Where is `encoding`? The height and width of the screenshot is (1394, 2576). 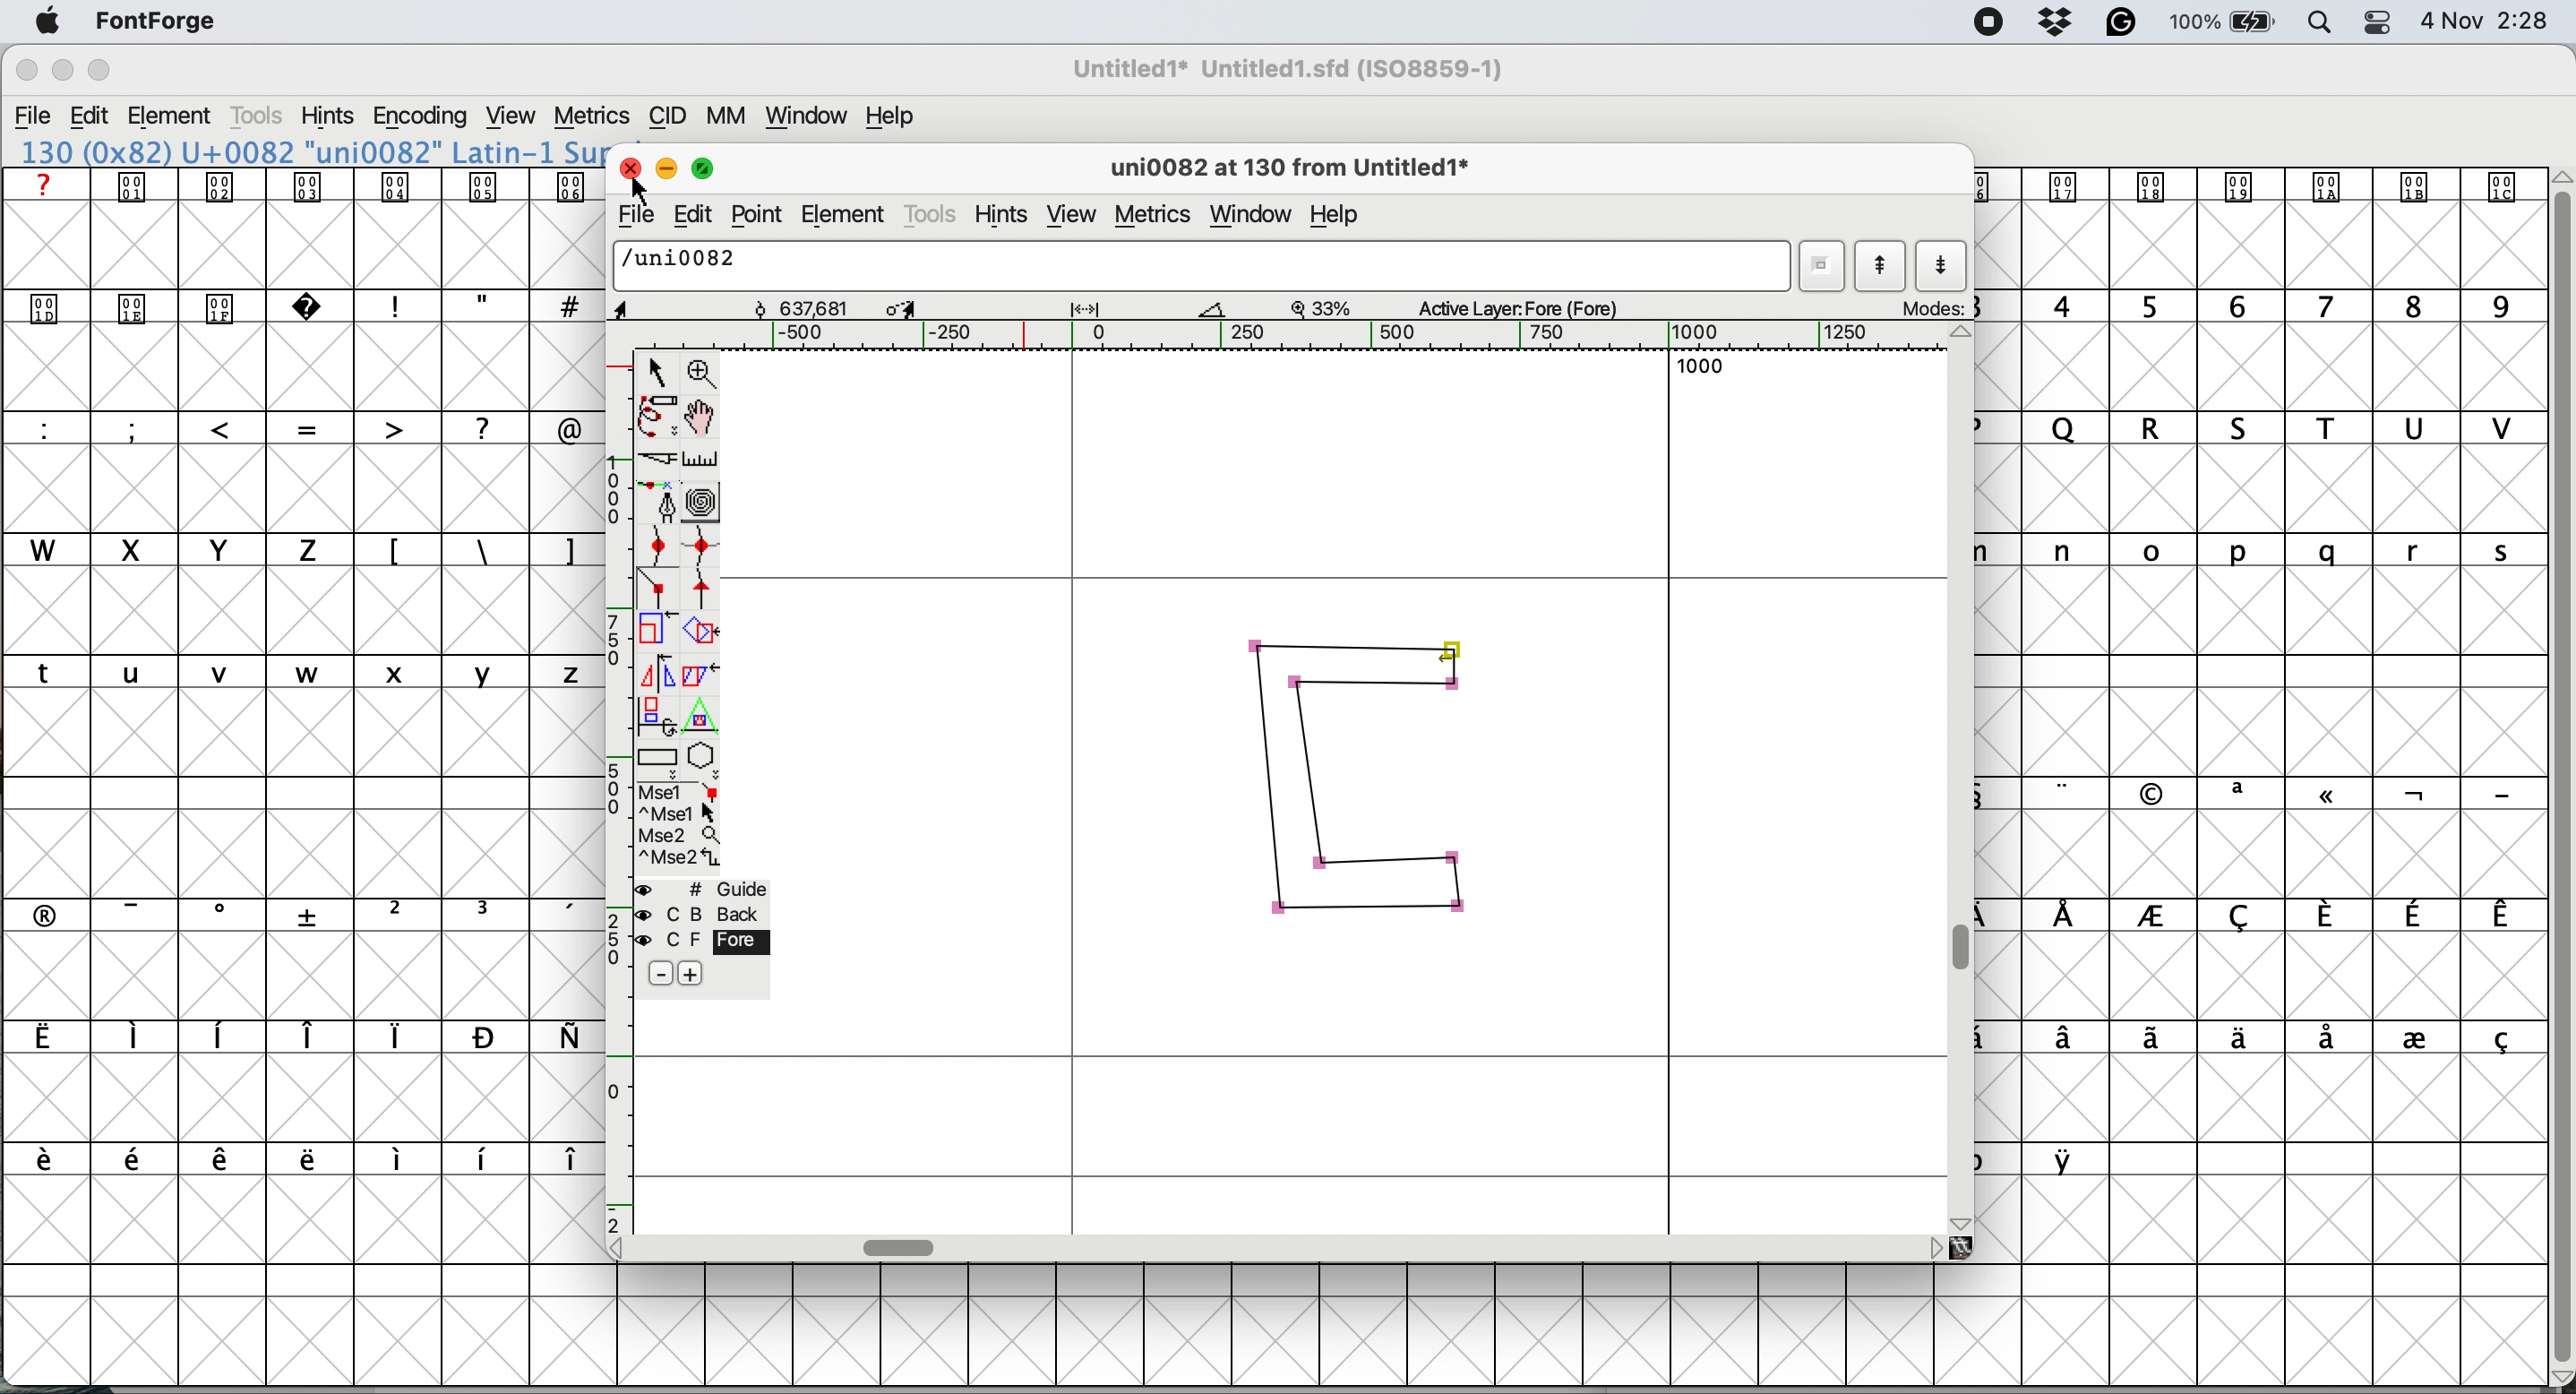 encoding is located at coordinates (422, 117).